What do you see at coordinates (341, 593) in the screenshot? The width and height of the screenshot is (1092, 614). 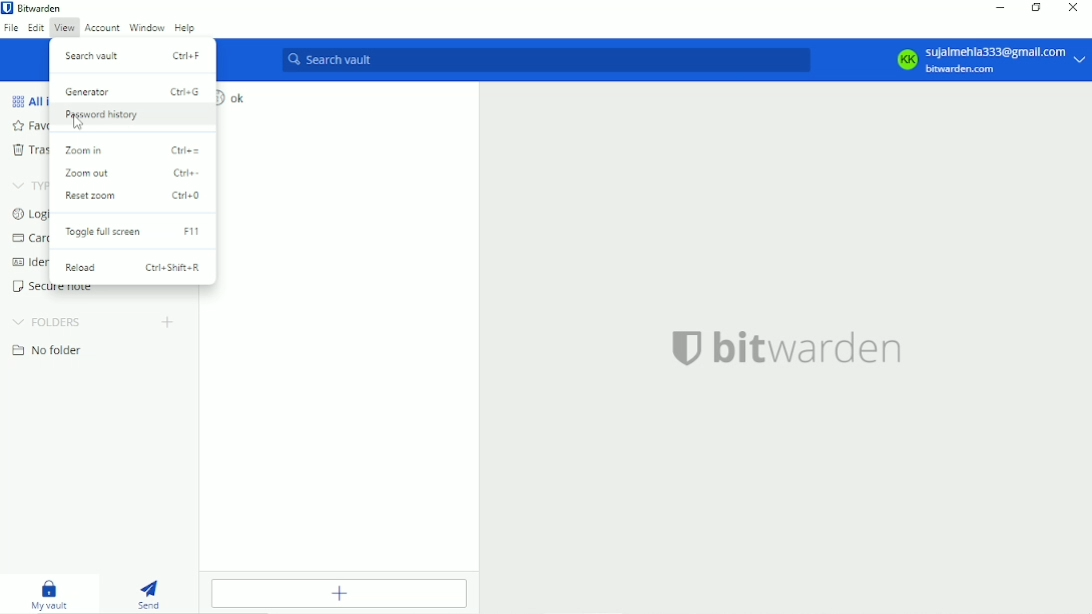 I see `Add item` at bounding box center [341, 593].